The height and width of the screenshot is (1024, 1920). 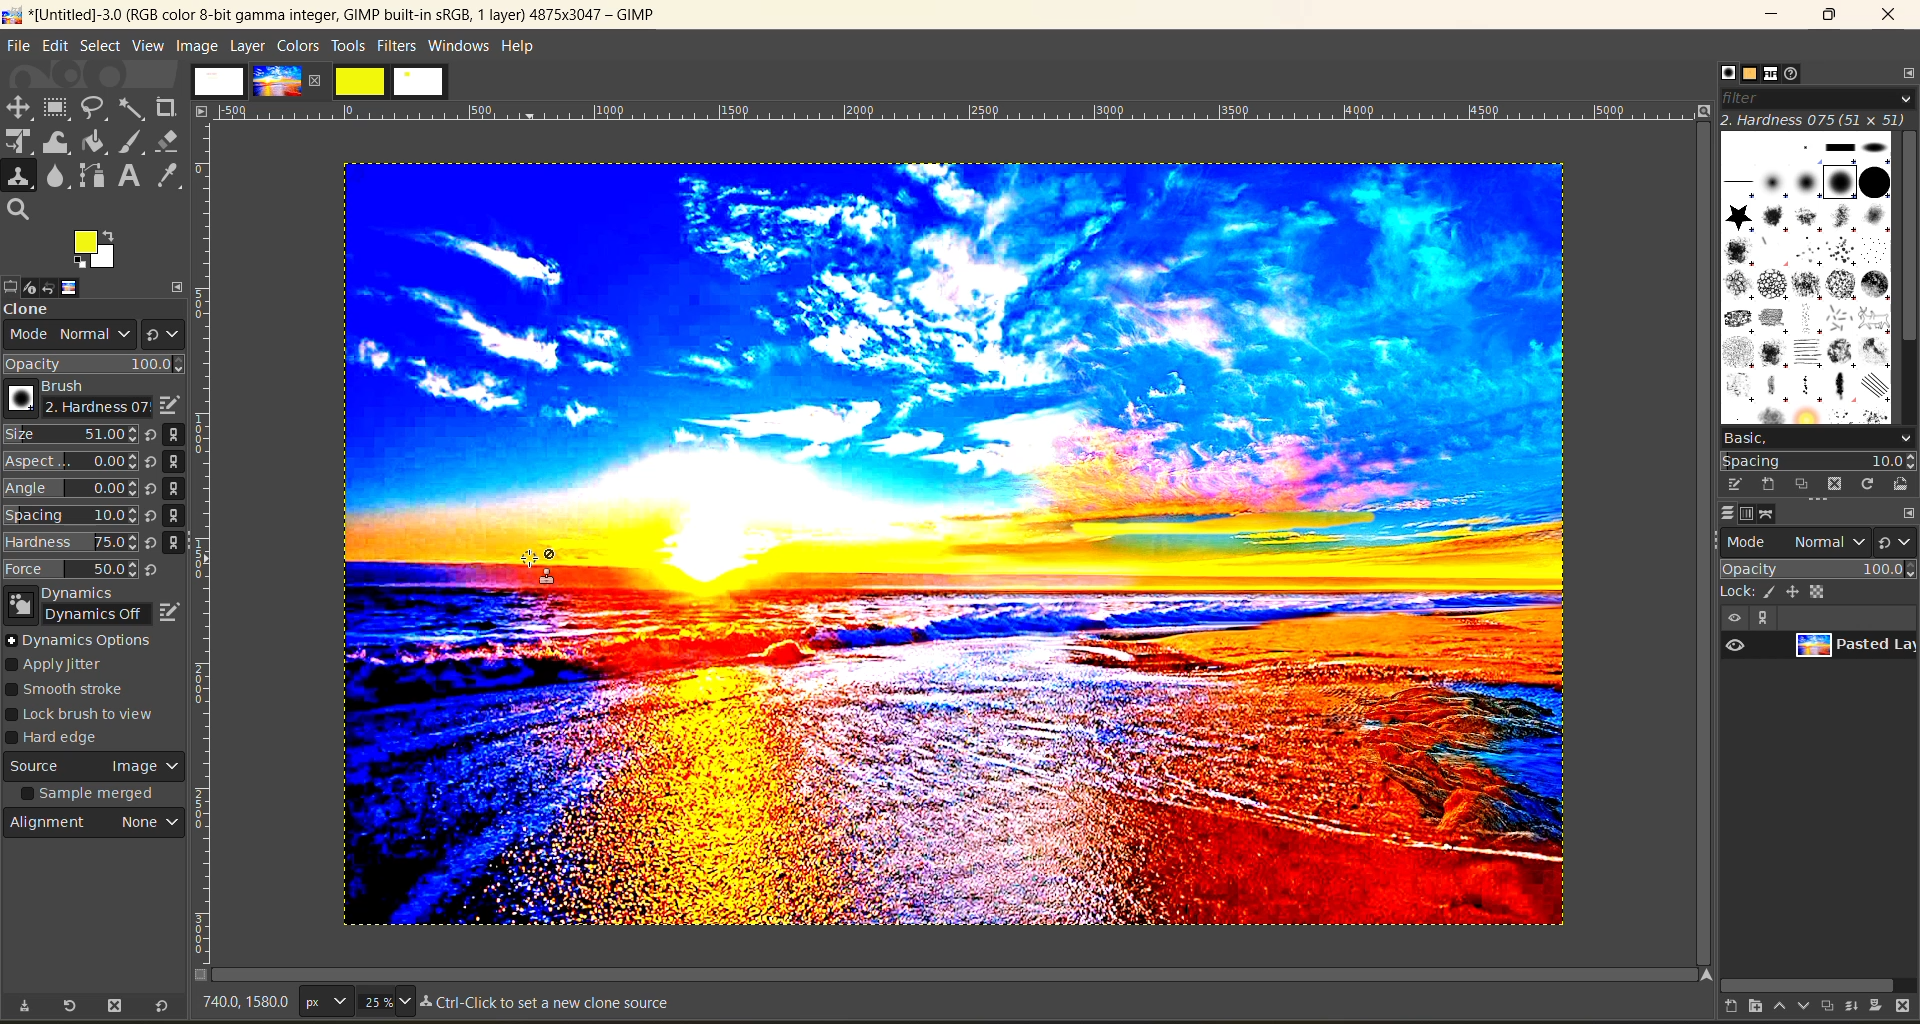 What do you see at coordinates (323, 1001) in the screenshot?
I see `px` at bounding box center [323, 1001].